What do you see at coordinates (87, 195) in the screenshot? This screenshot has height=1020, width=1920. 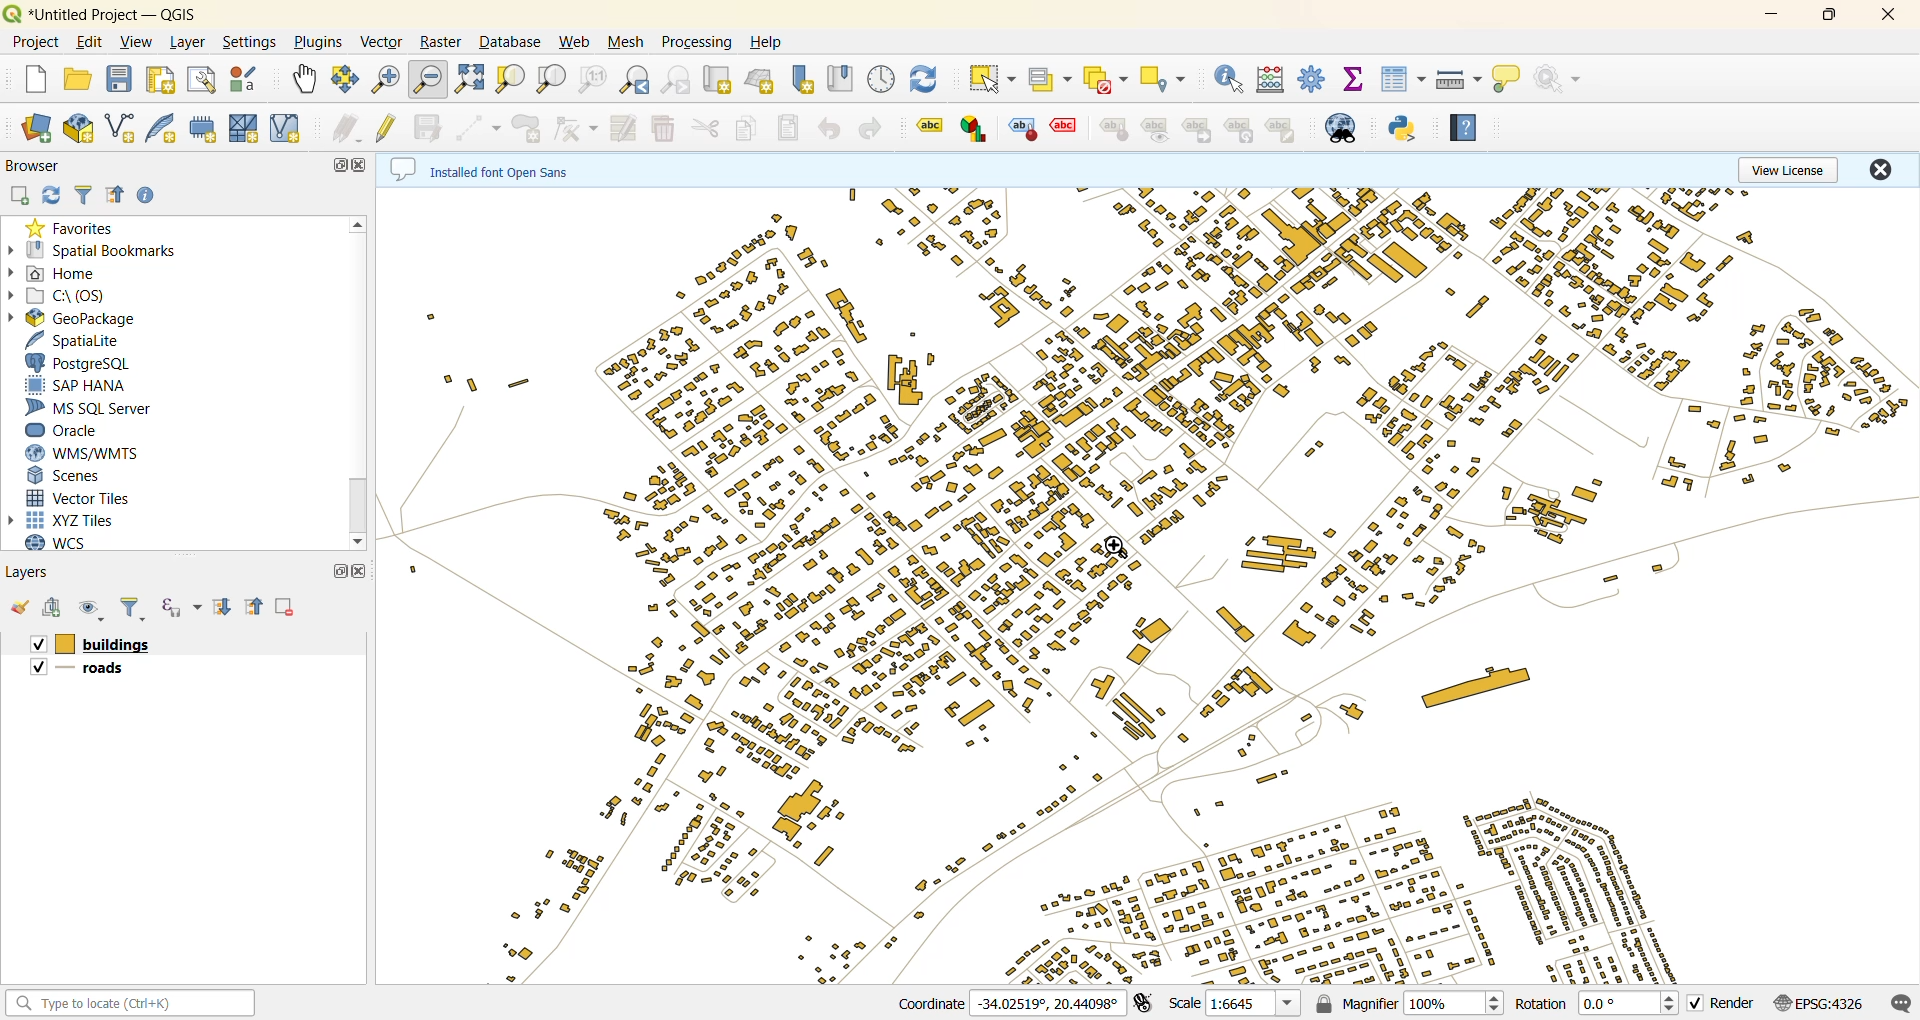 I see `filter` at bounding box center [87, 195].